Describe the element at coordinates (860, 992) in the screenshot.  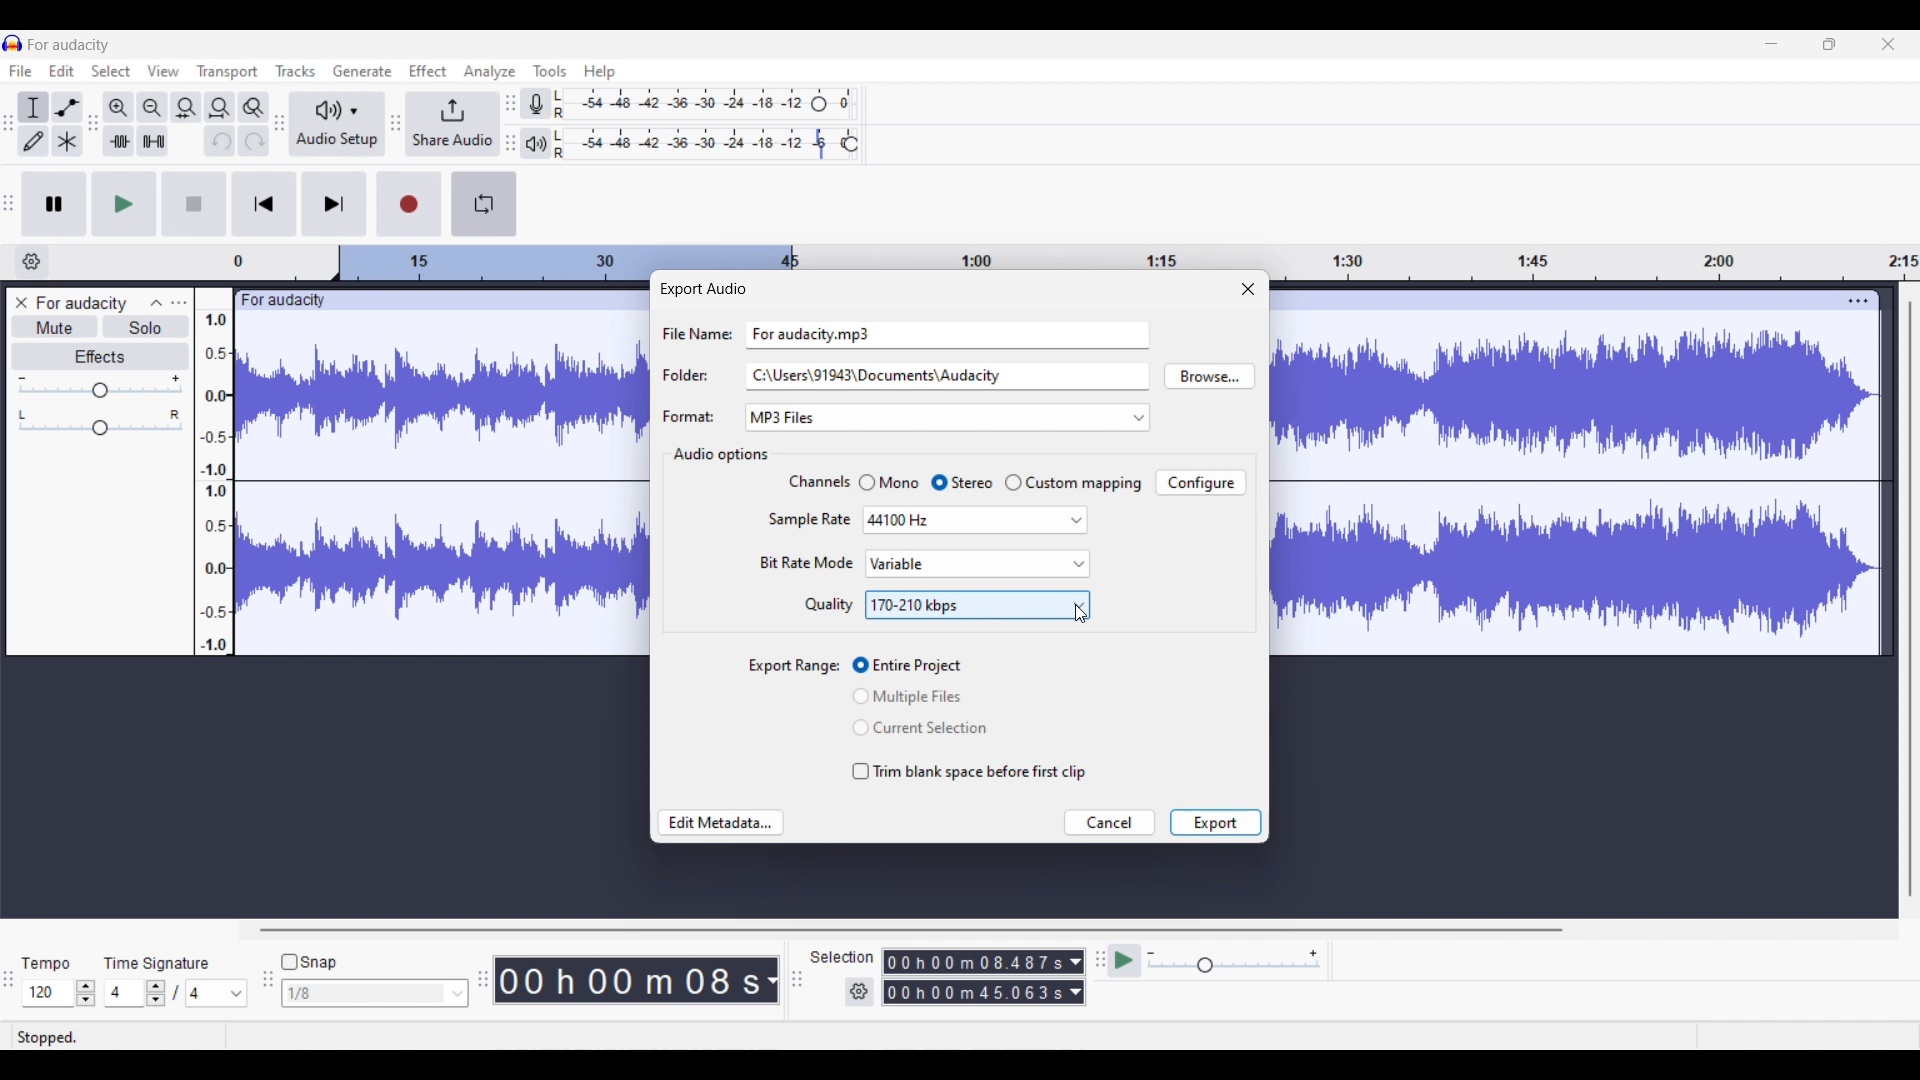
I see `Selection settings` at that location.